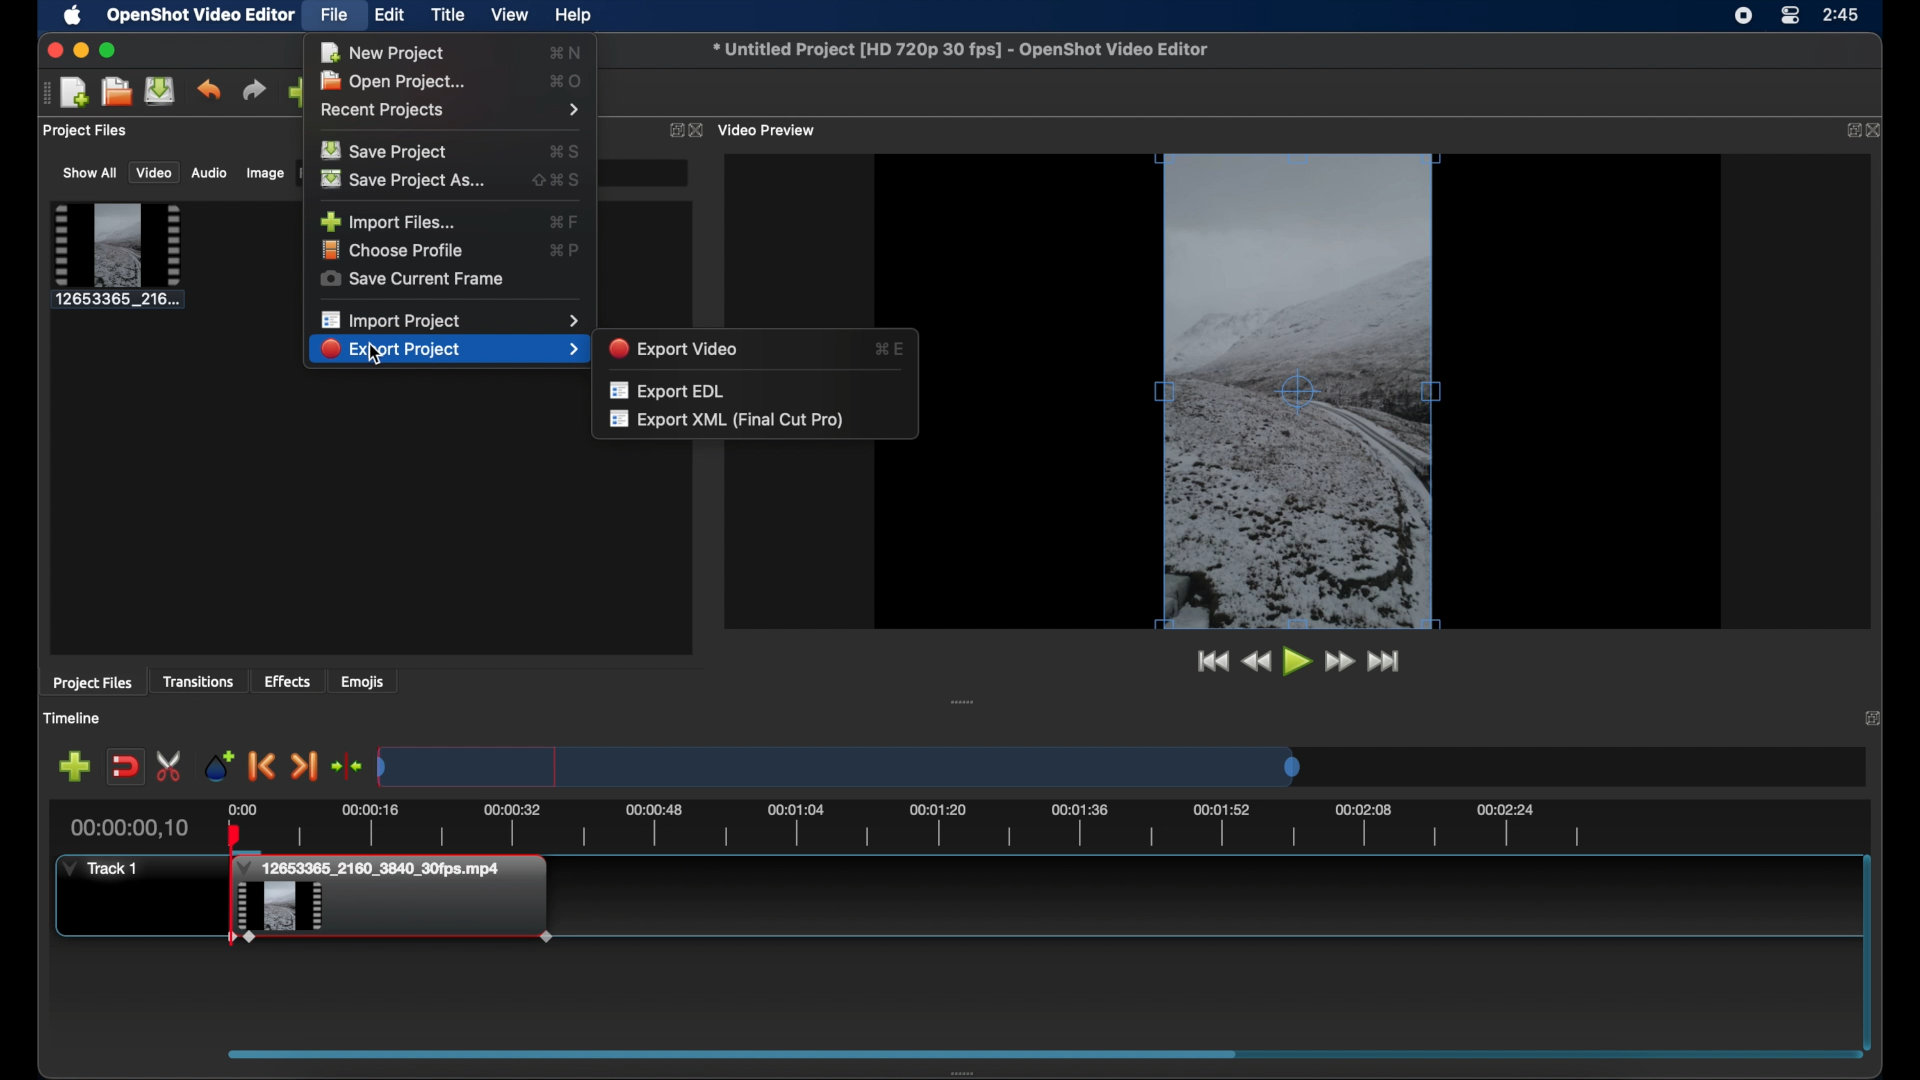  Describe the element at coordinates (72, 16) in the screenshot. I see `apple icon` at that location.